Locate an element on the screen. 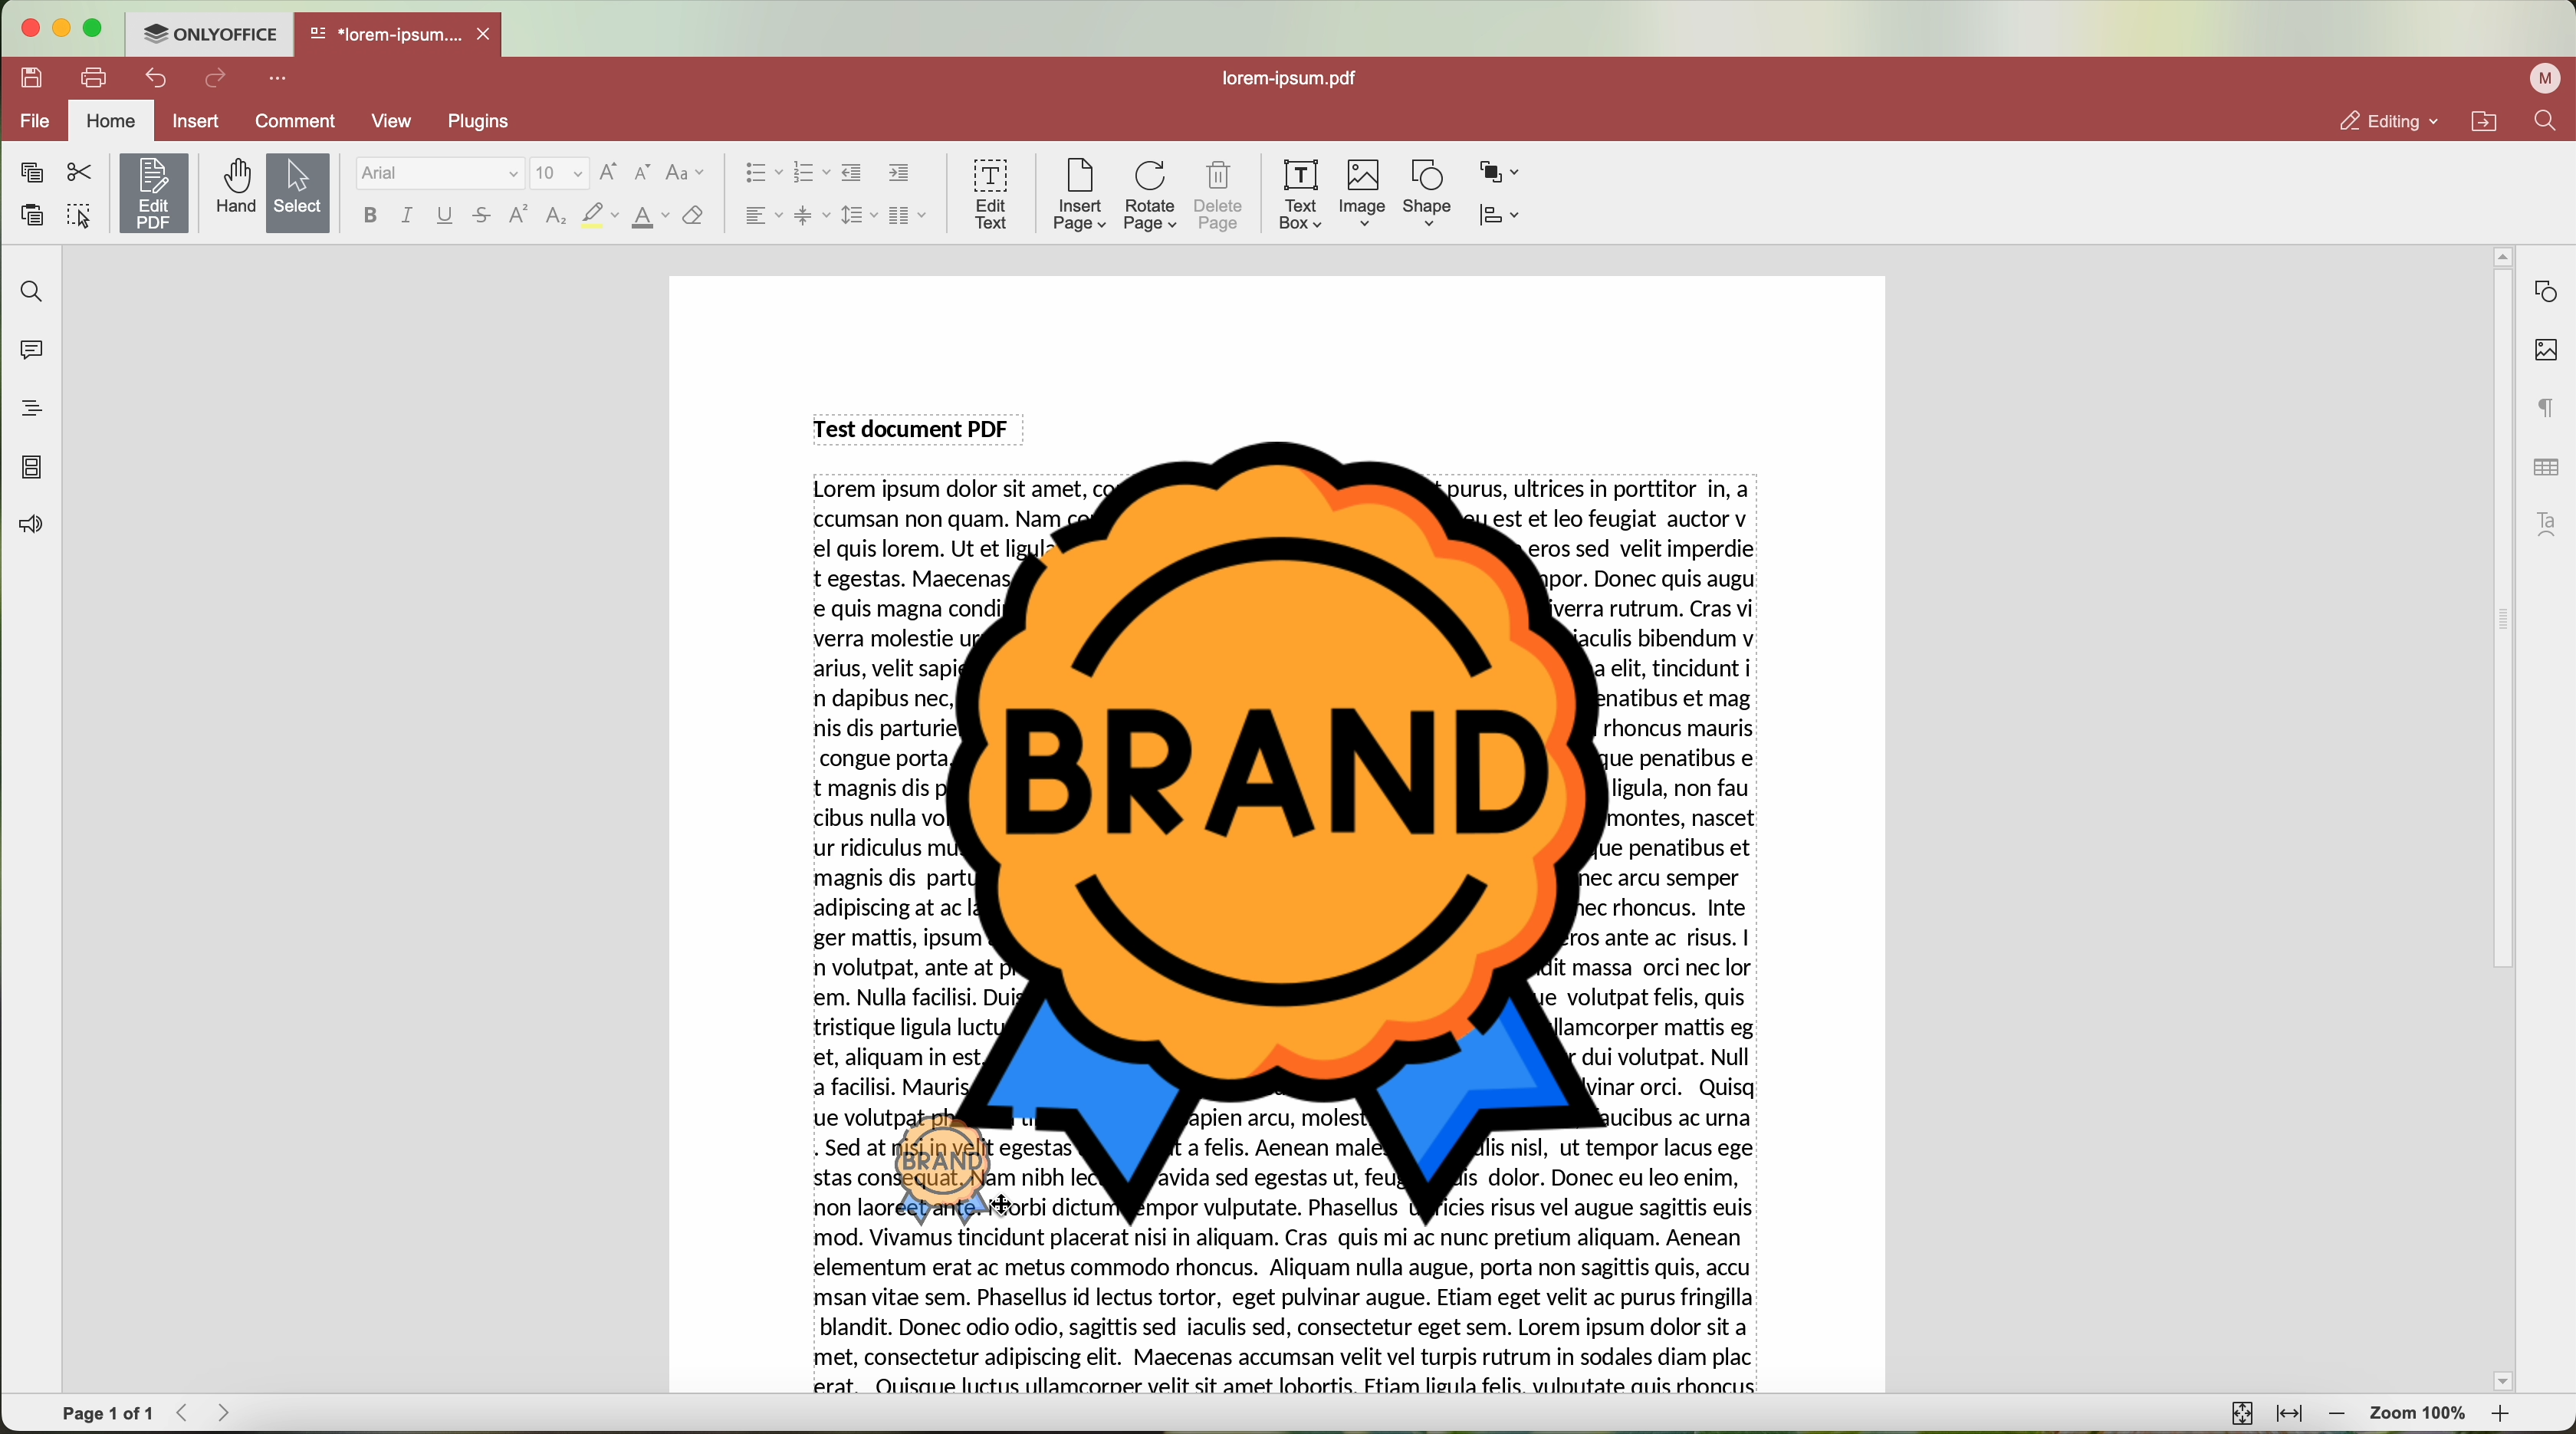 The height and width of the screenshot is (1434, 2576). subscript is located at coordinates (558, 217).